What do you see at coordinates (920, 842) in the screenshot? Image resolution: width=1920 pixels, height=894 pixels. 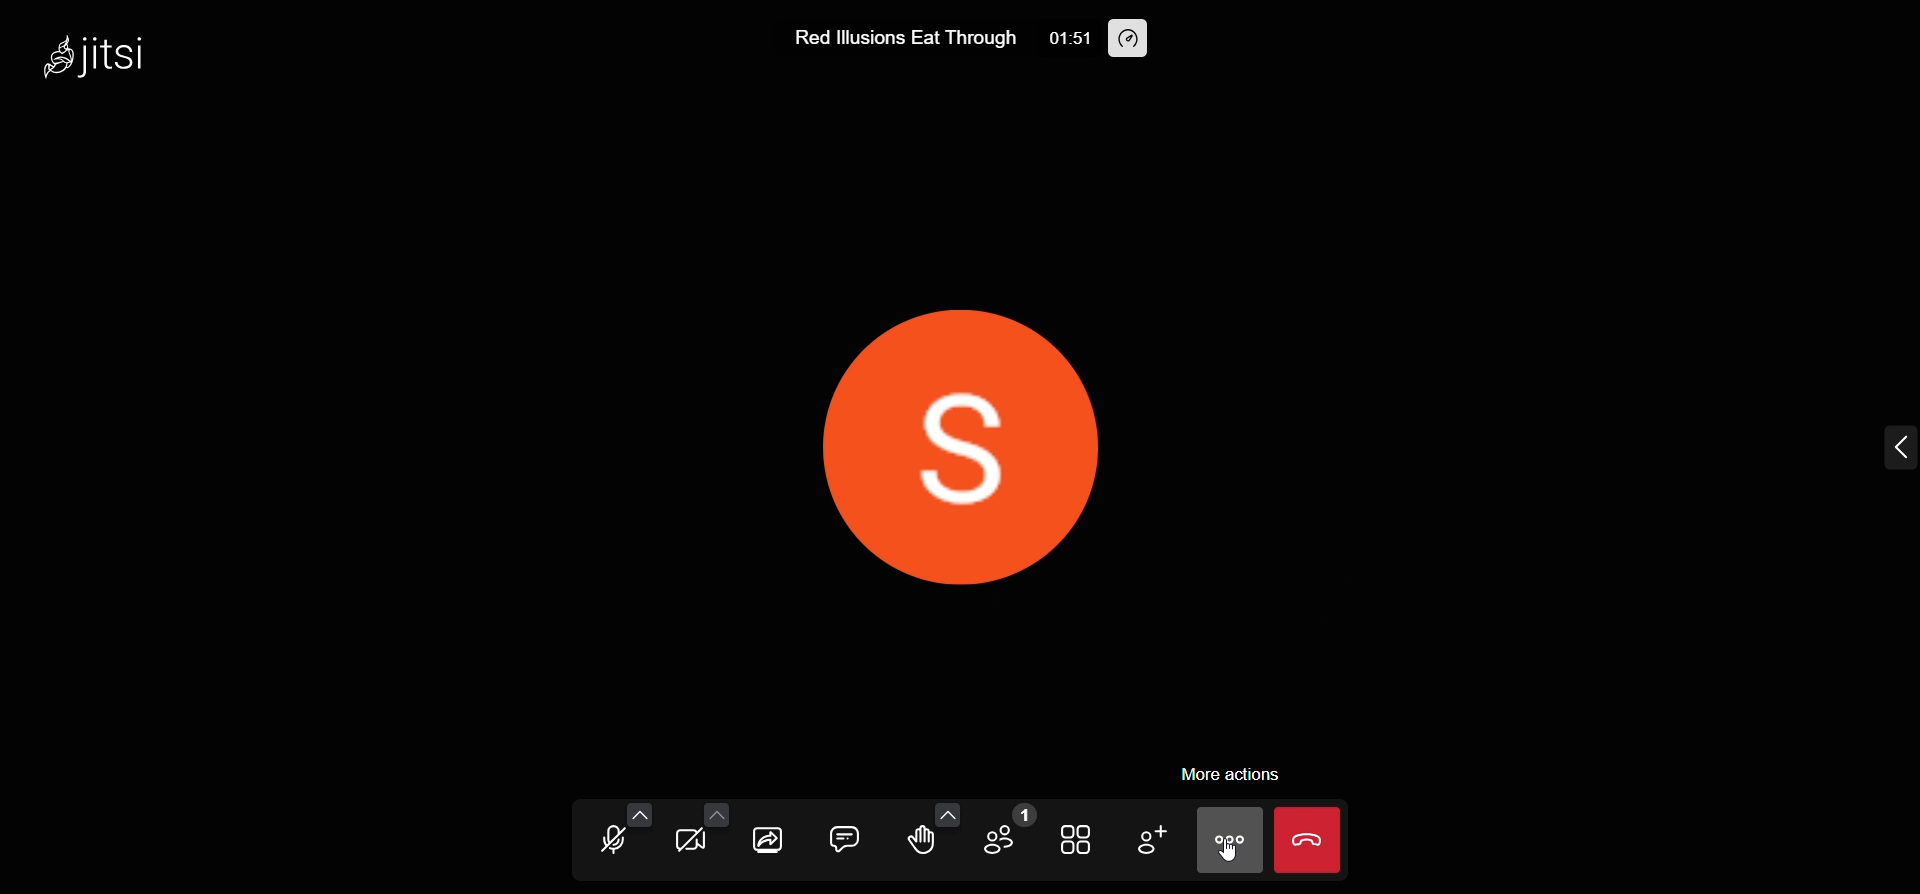 I see `raise hand` at bounding box center [920, 842].